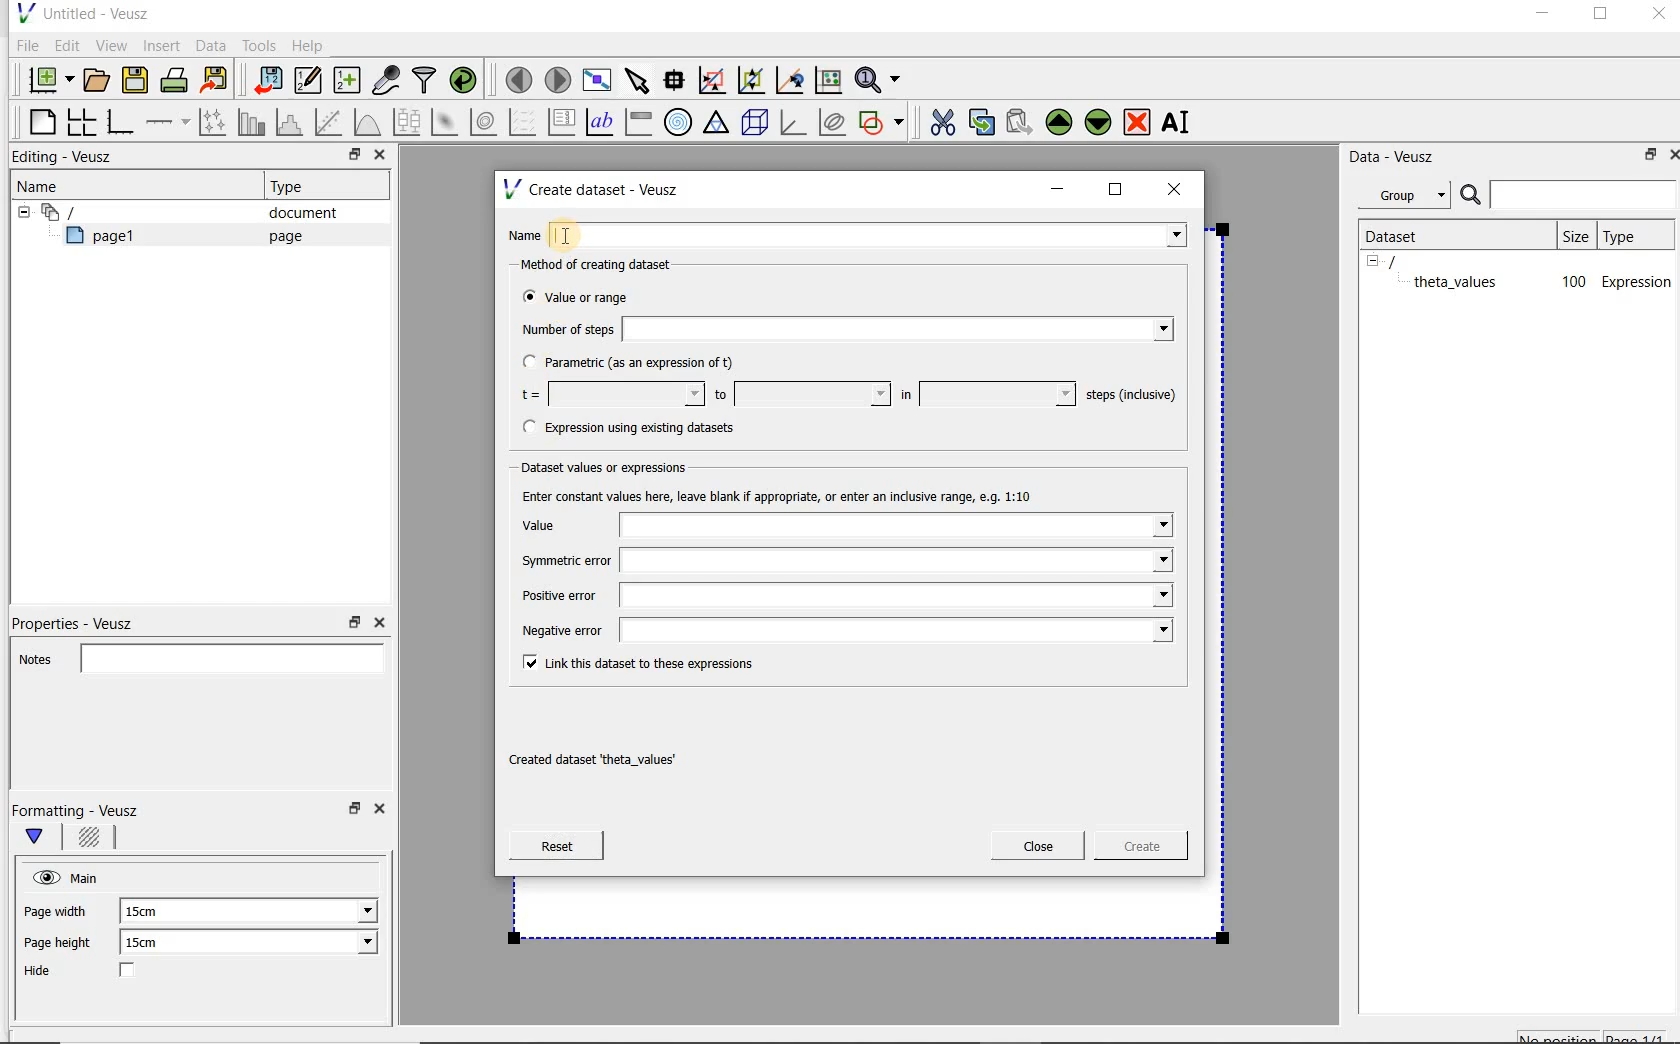 The width and height of the screenshot is (1680, 1044). What do you see at coordinates (39, 119) in the screenshot?
I see `blank page` at bounding box center [39, 119].